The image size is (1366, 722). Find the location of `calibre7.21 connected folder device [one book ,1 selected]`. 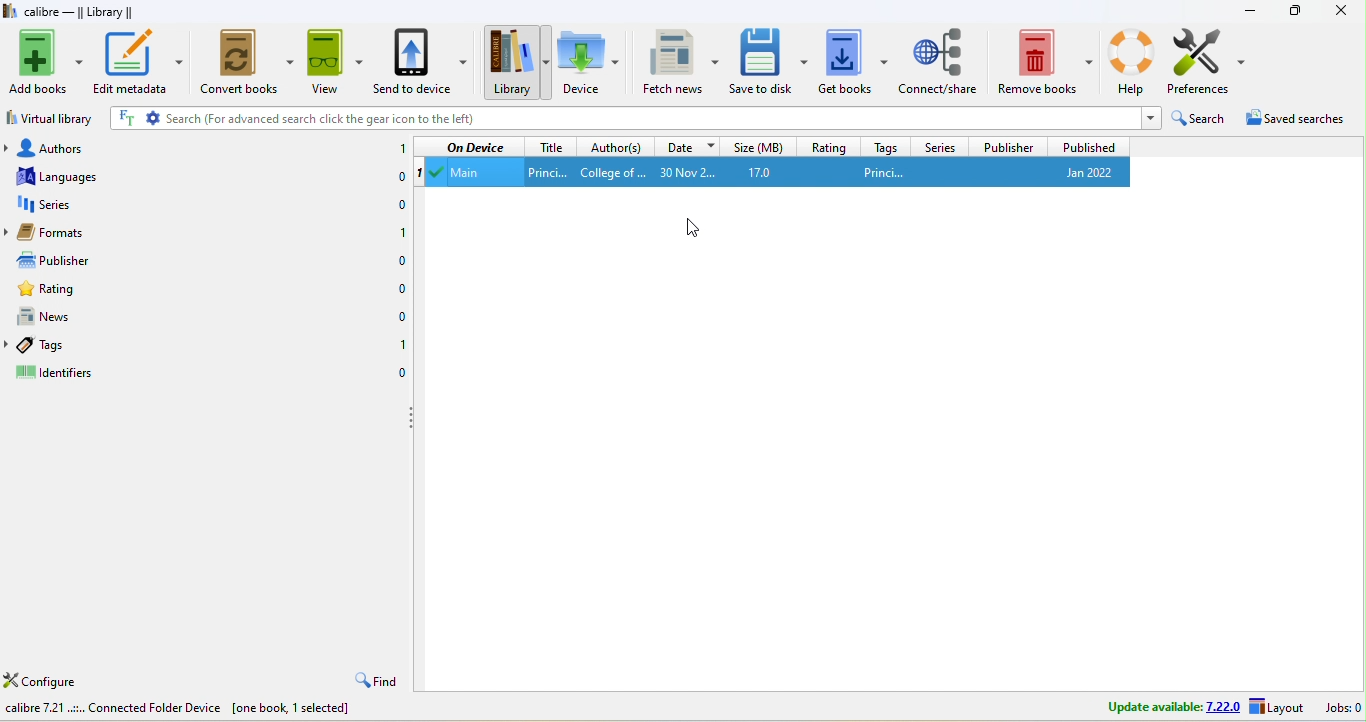

calibre7.21 connected folder device [one book ,1 selected] is located at coordinates (182, 711).